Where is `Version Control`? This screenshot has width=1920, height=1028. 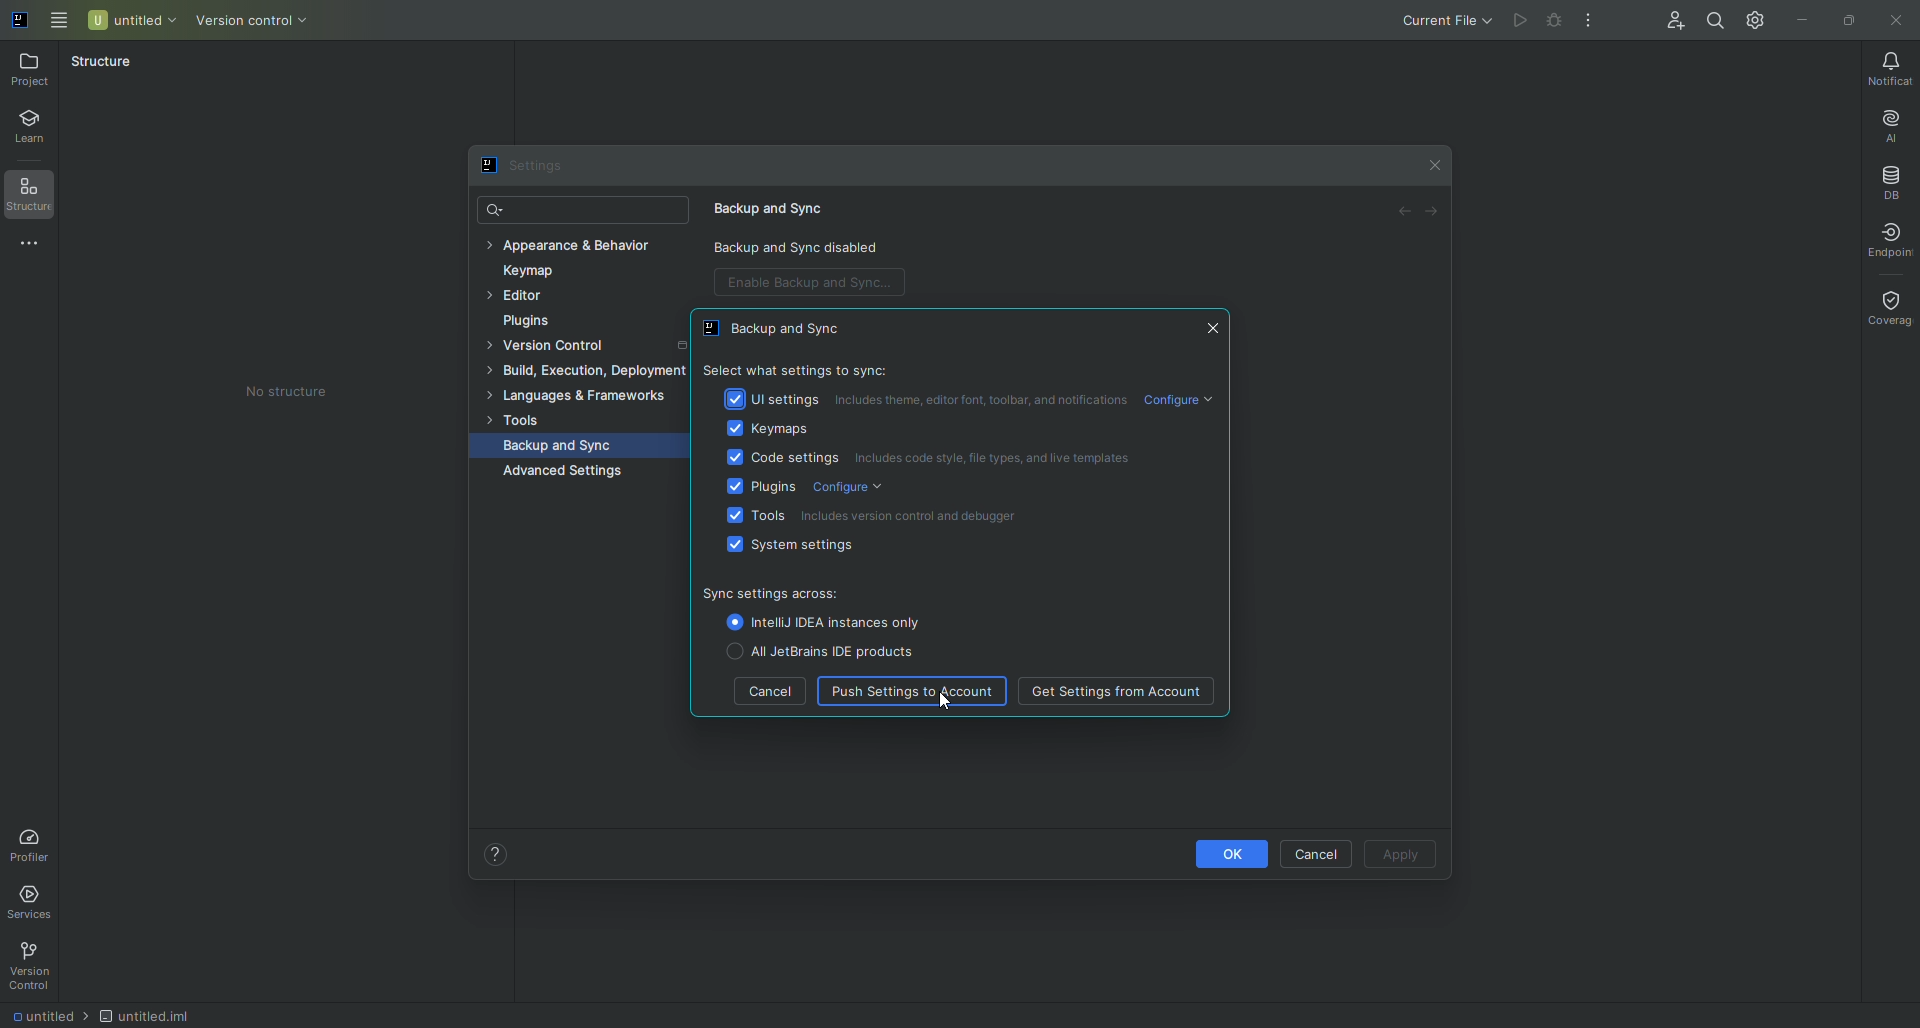 Version Control is located at coordinates (570, 346).